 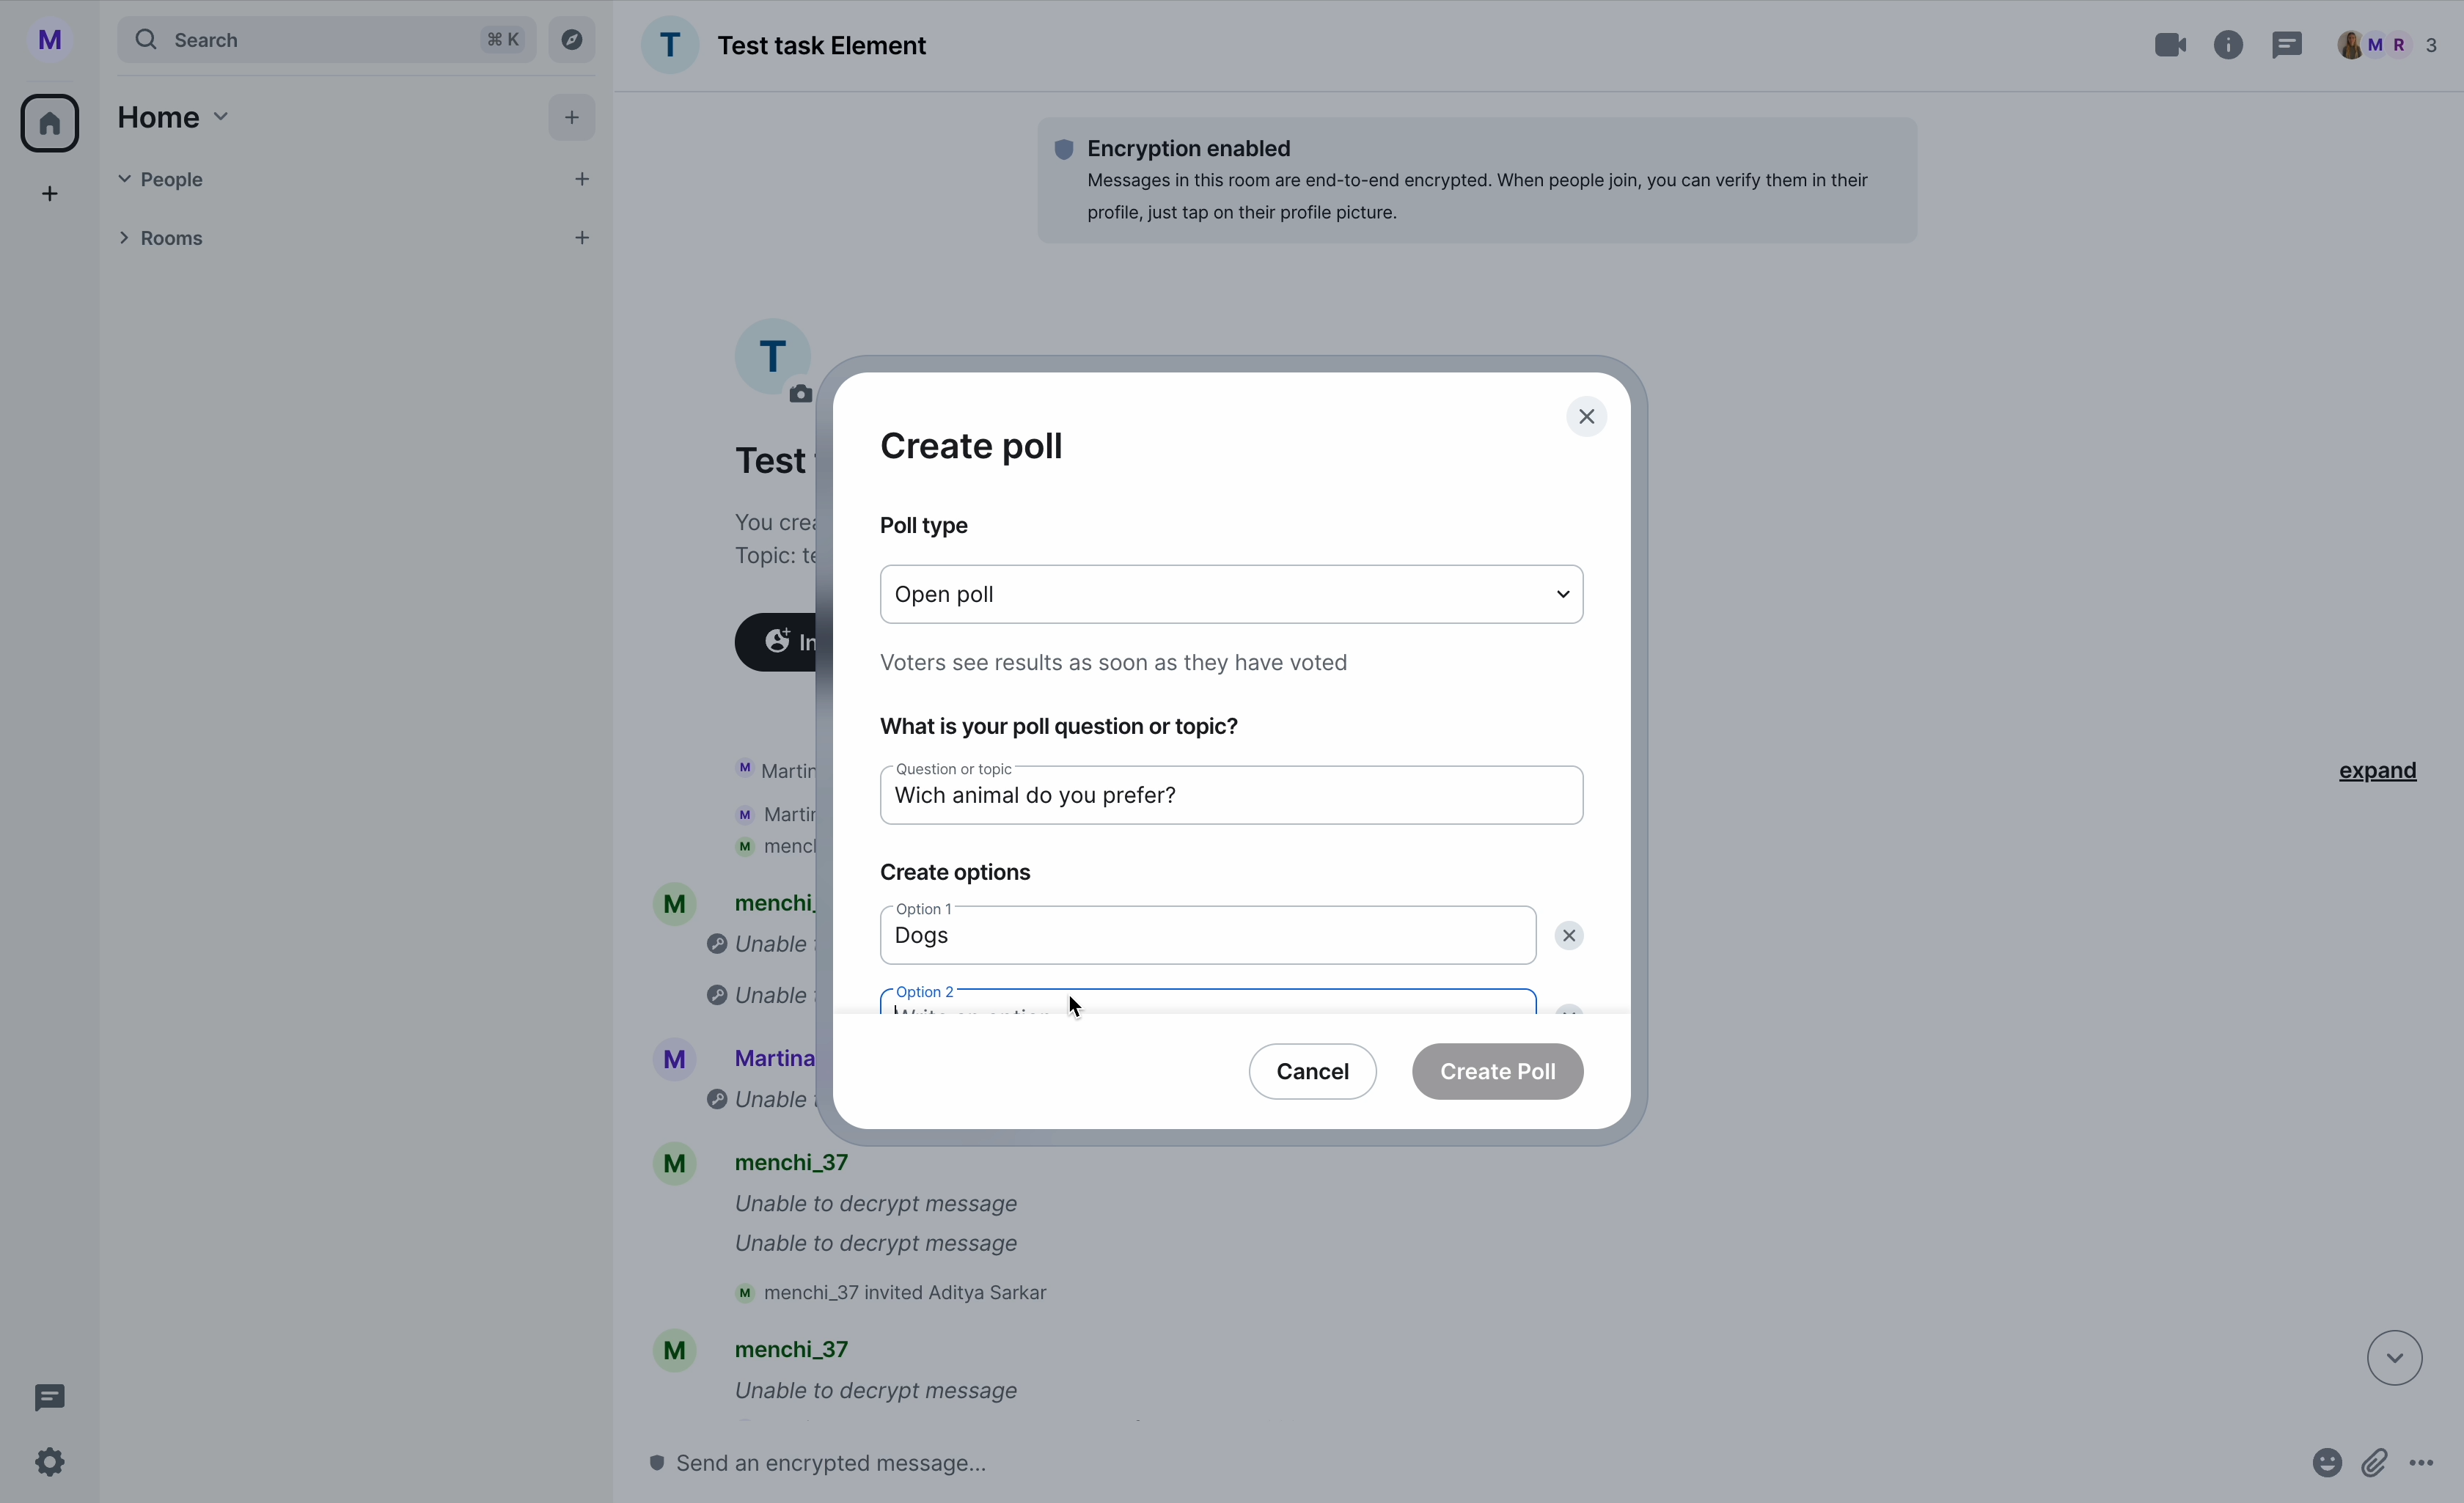 What do you see at coordinates (2378, 1471) in the screenshot?
I see `attach files` at bounding box center [2378, 1471].